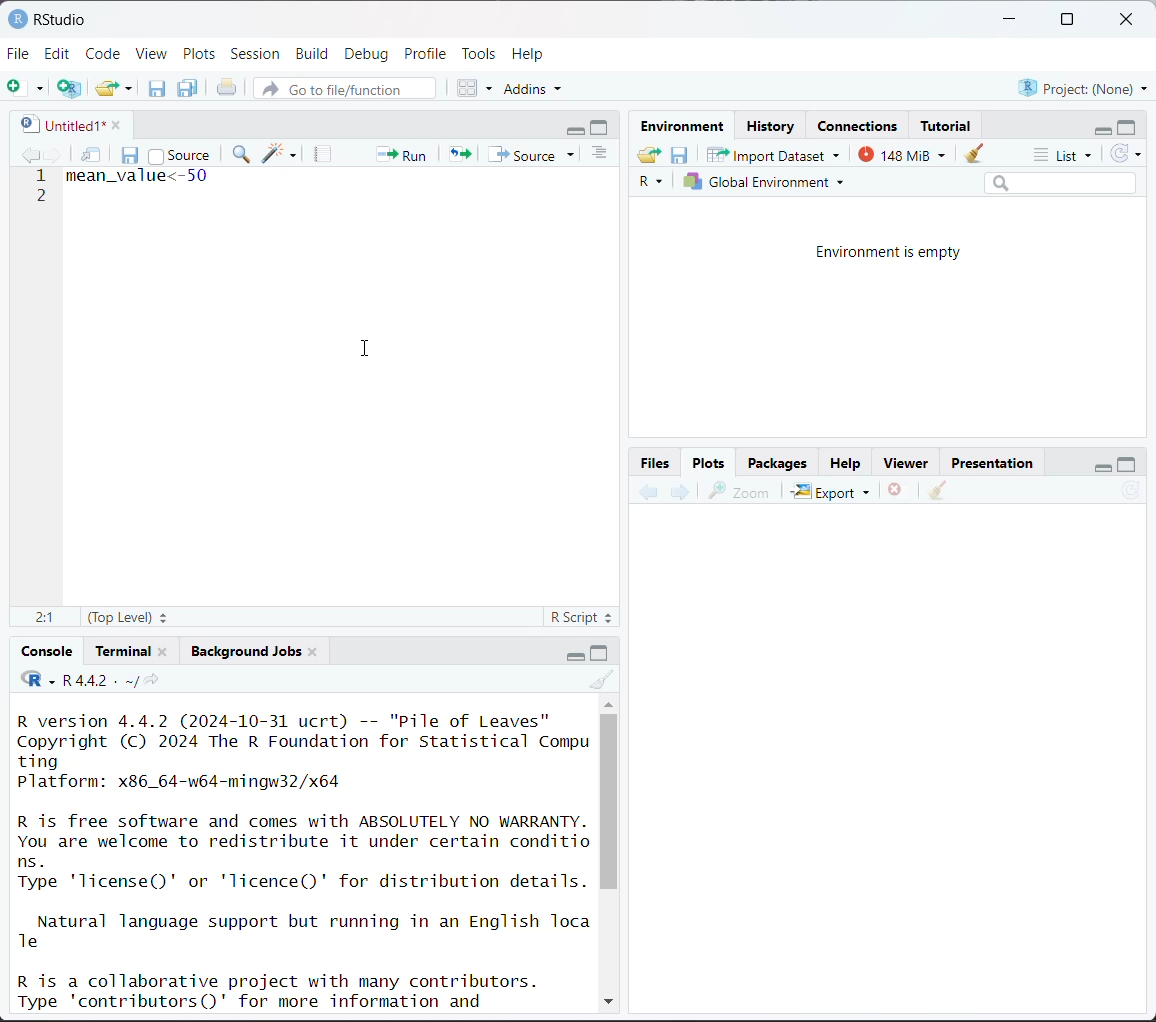 The image size is (1156, 1022). What do you see at coordinates (131, 88) in the screenshot?
I see `clear list` at bounding box center [131, 88].